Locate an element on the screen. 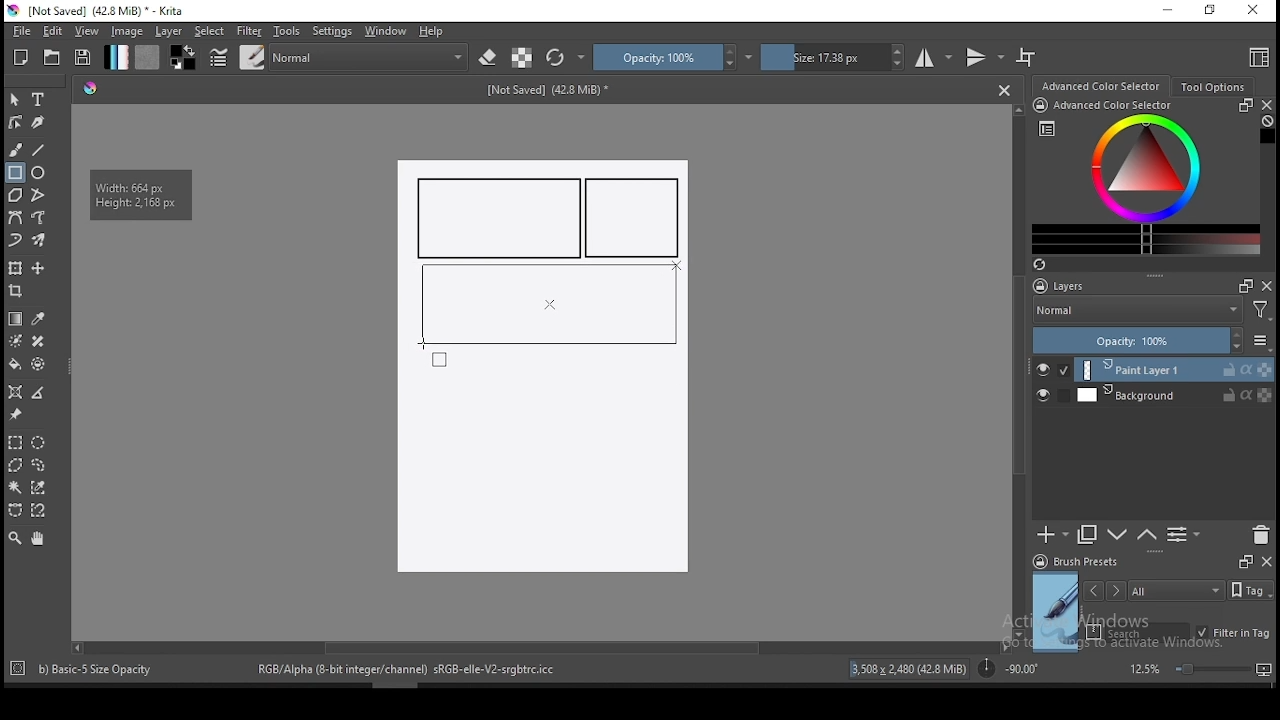   is located at coordinates (985, 55).